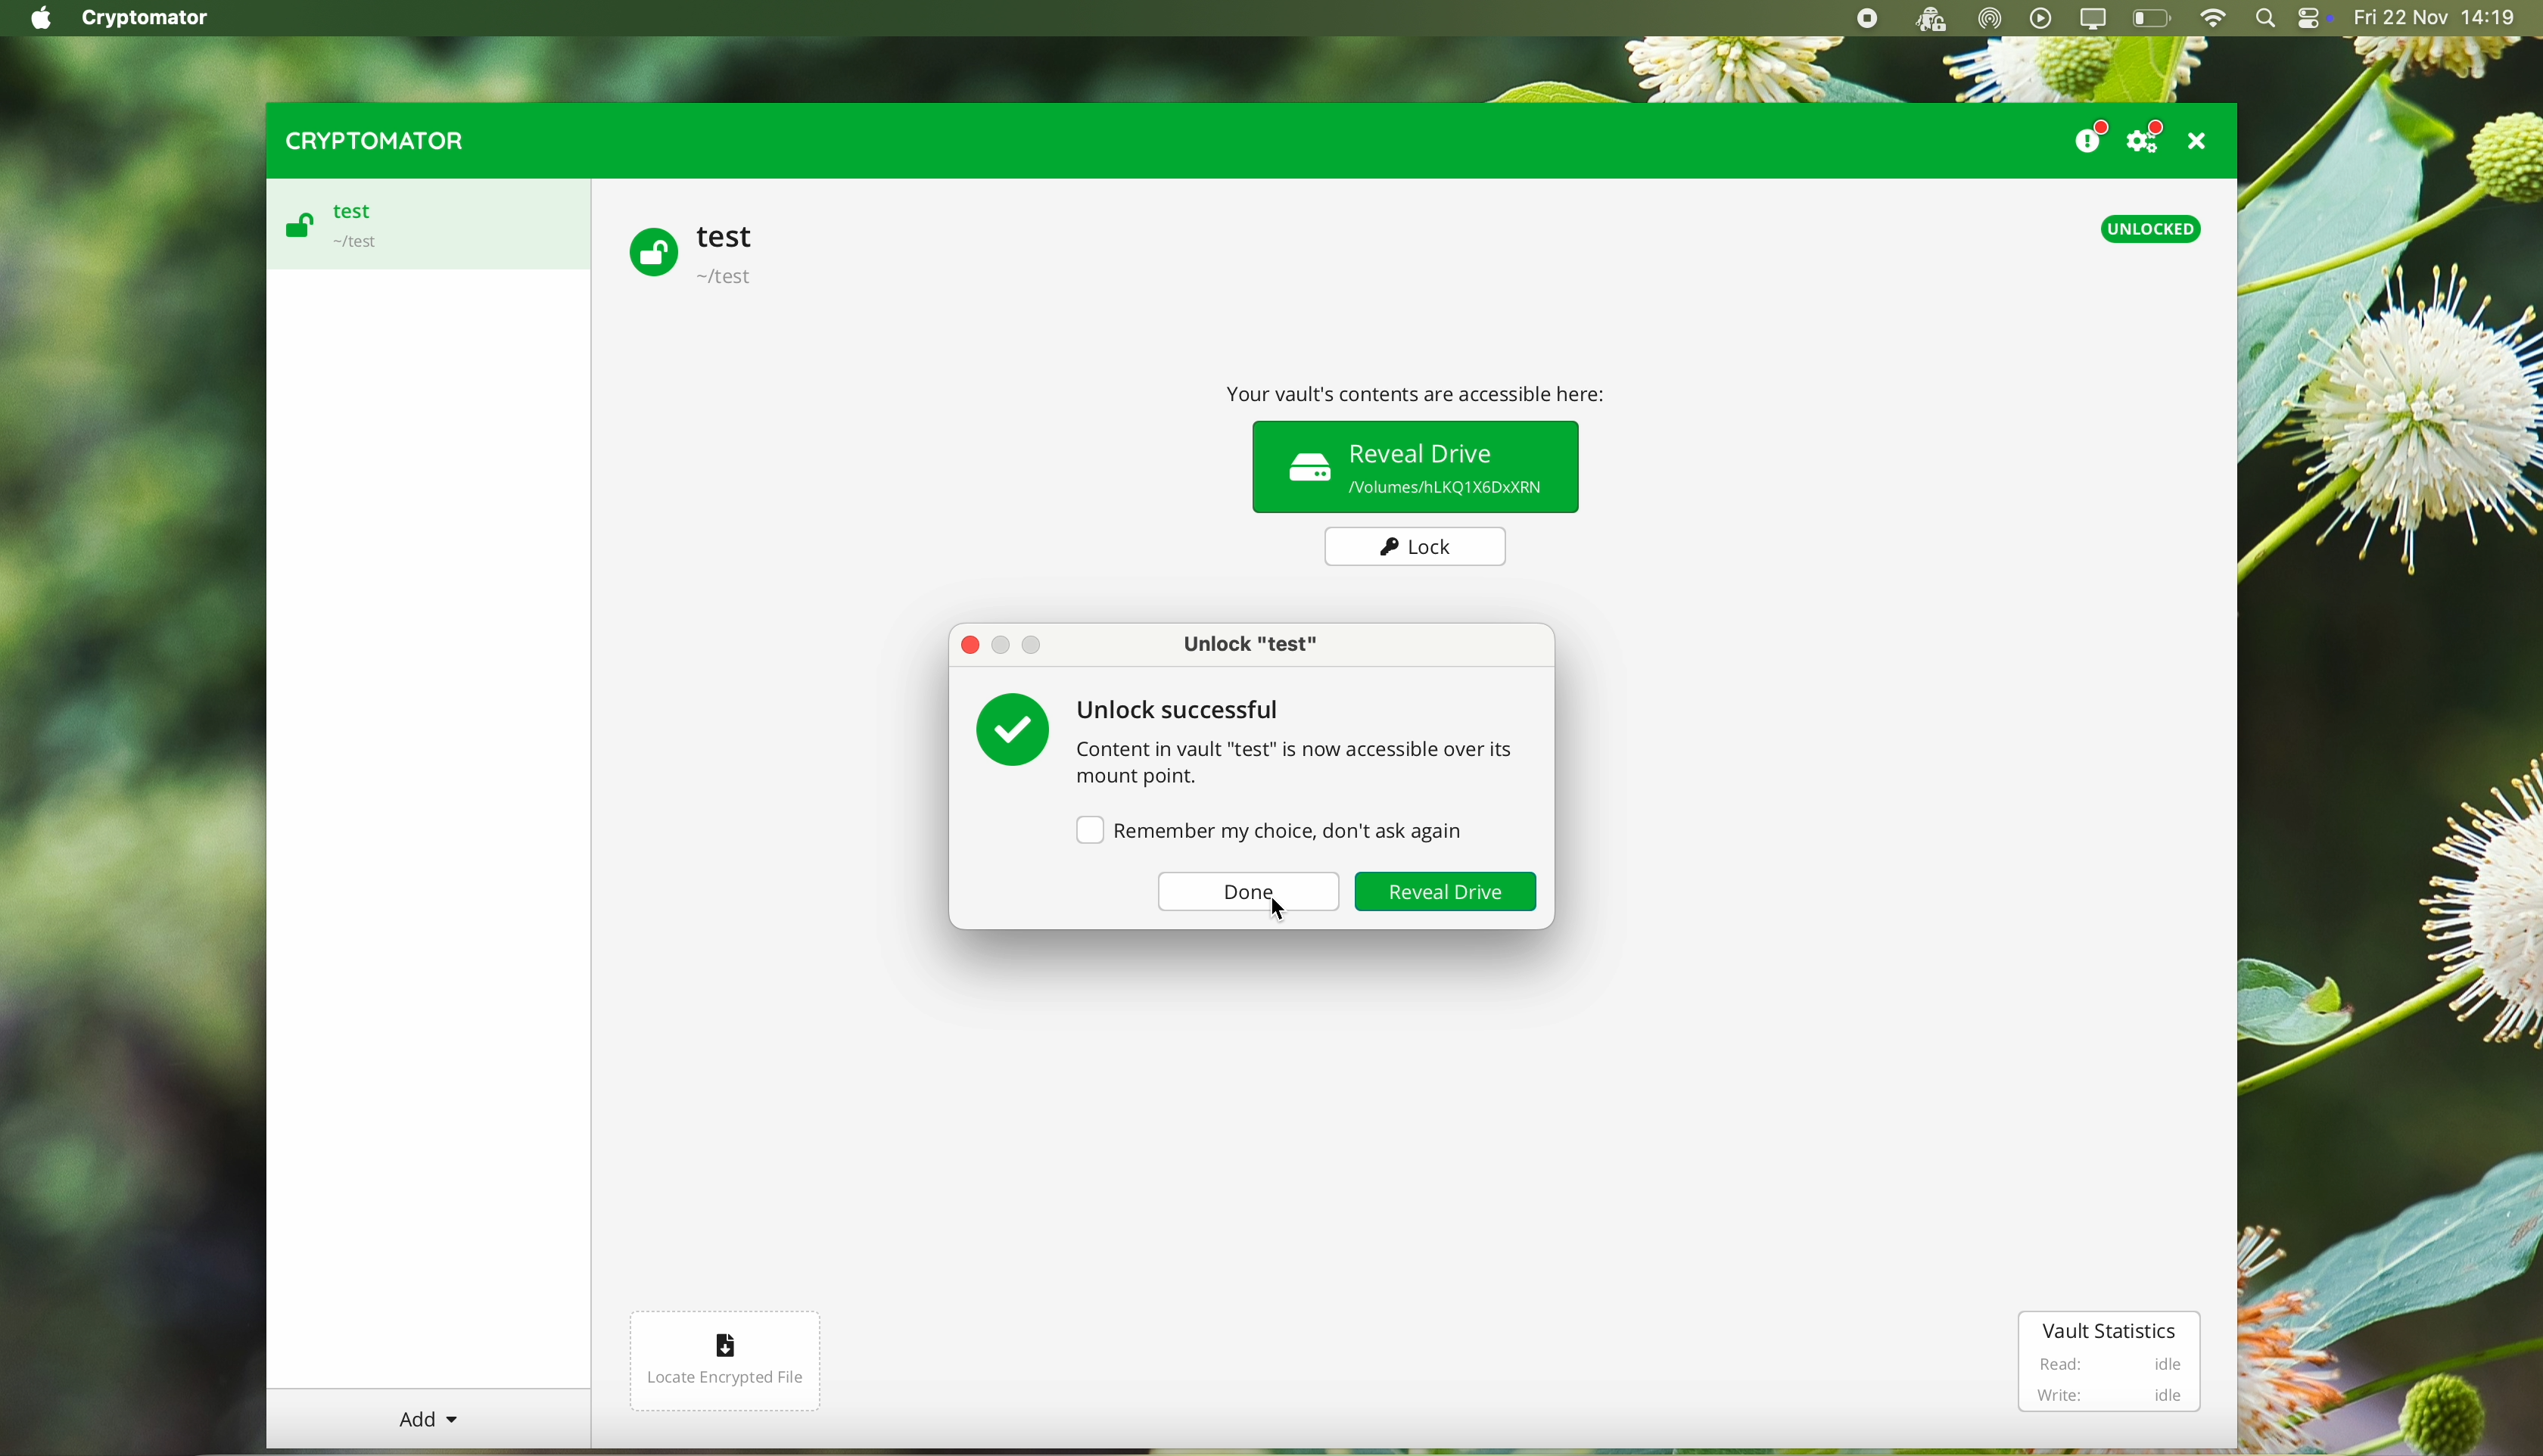 The width and height of the screenshot is (2543, 1456). I want to click on unlocked, so click(2155, 229).